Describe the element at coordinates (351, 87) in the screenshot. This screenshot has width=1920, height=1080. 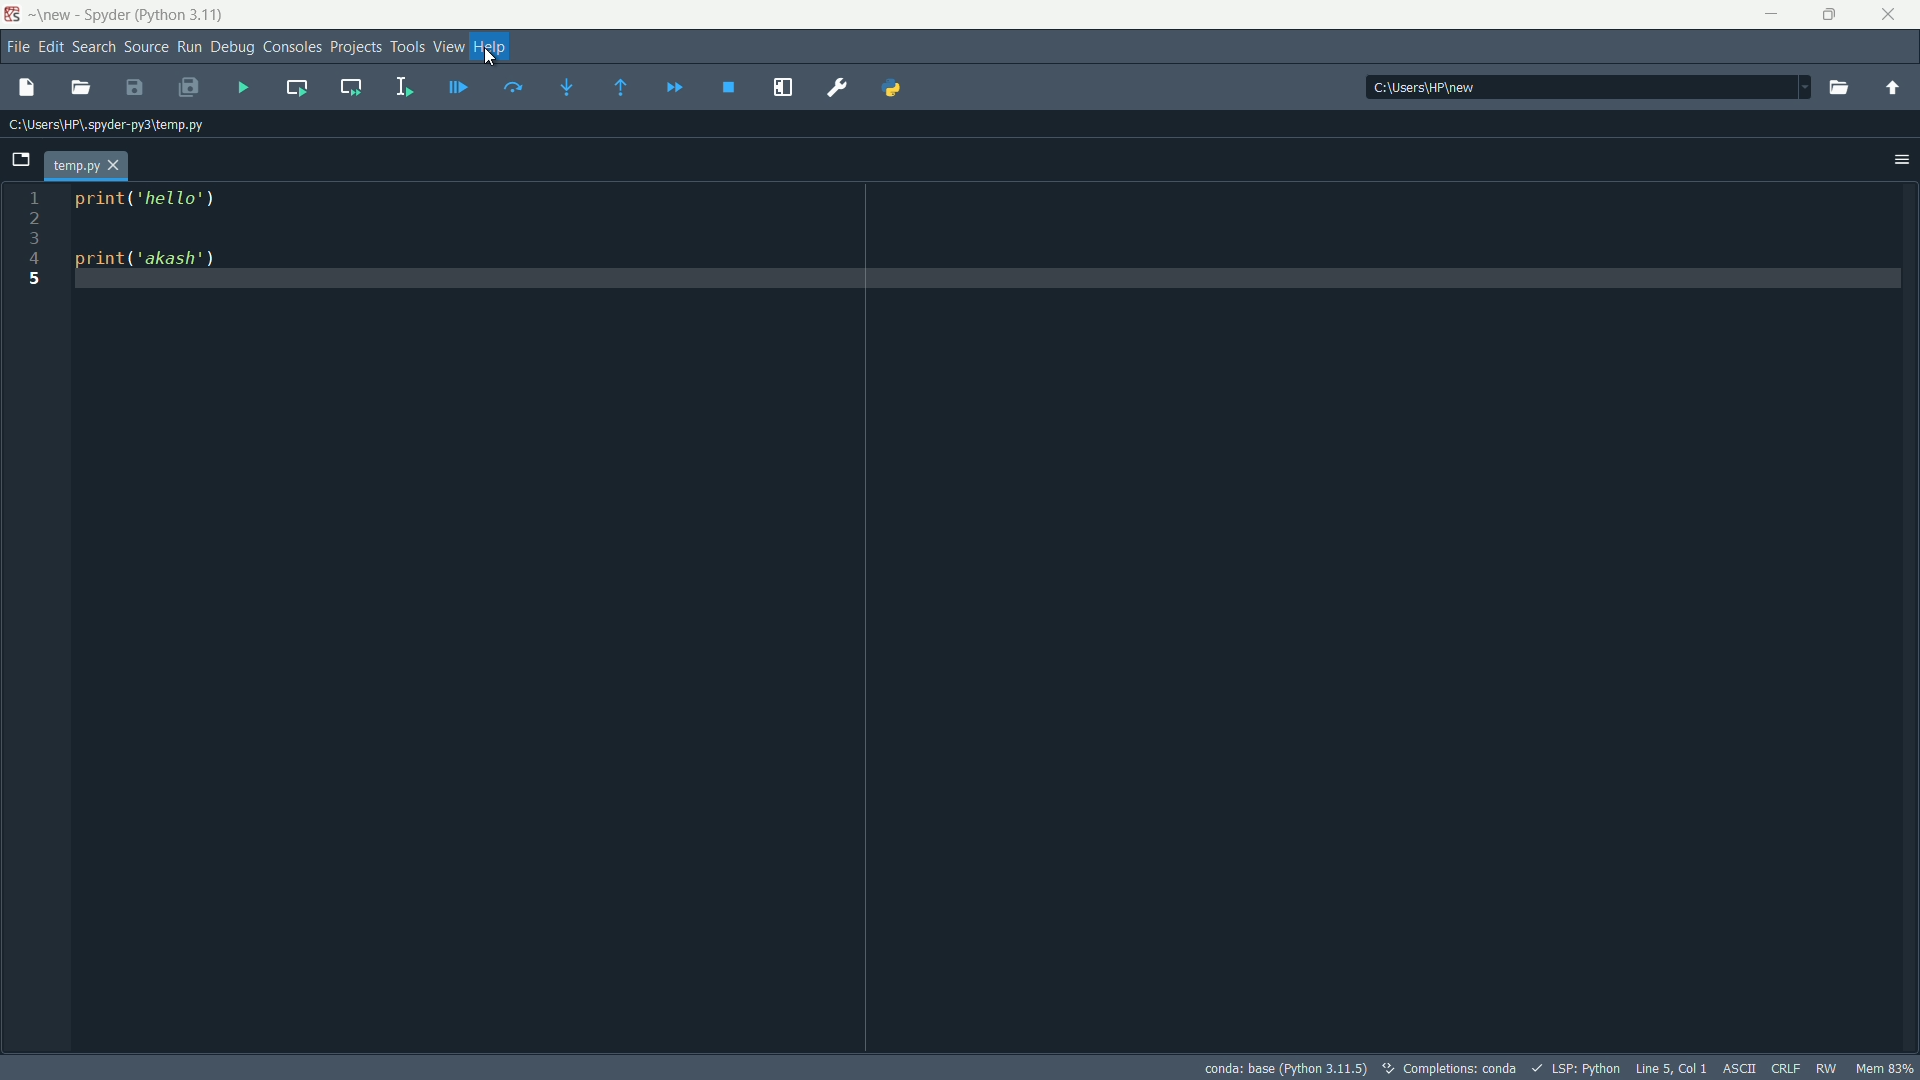
I see `run current cell and go to the next one` at that location.